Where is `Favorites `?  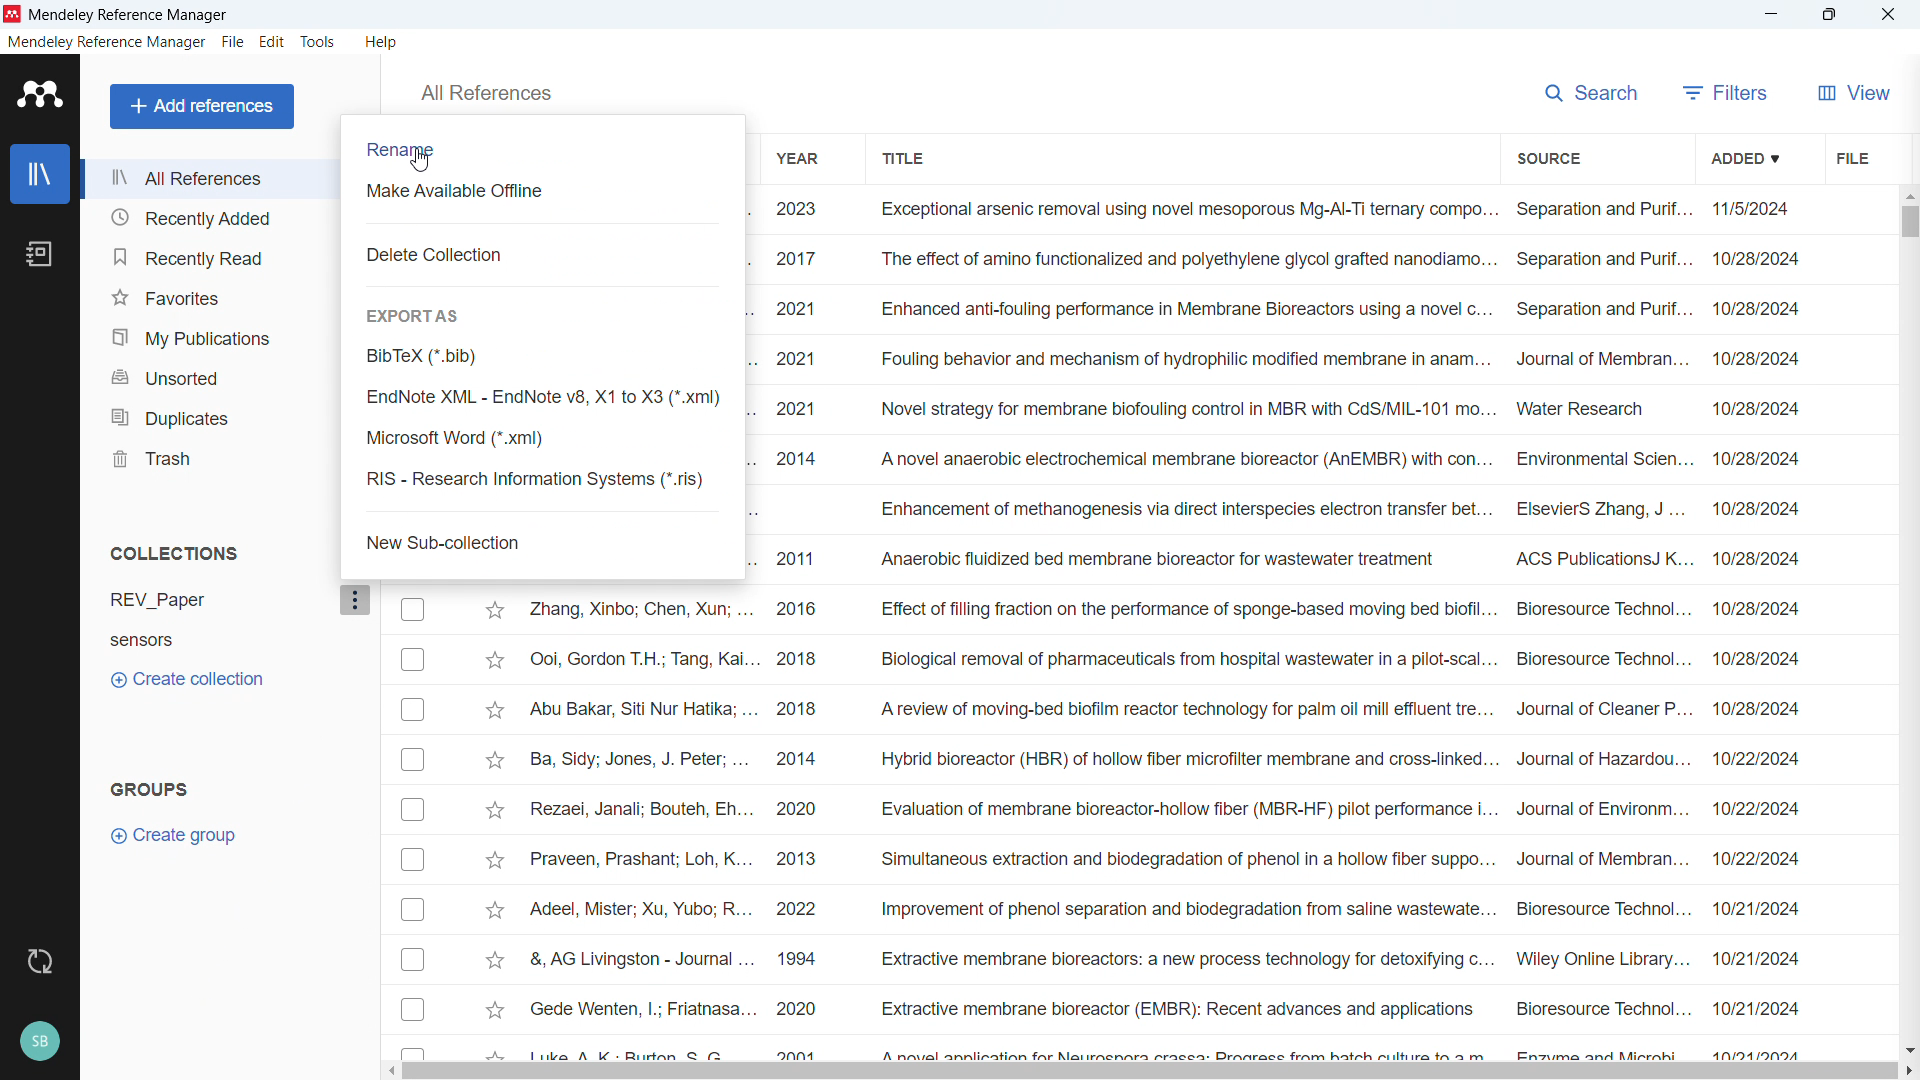
Favorites  is located at coordinates (209, 295).